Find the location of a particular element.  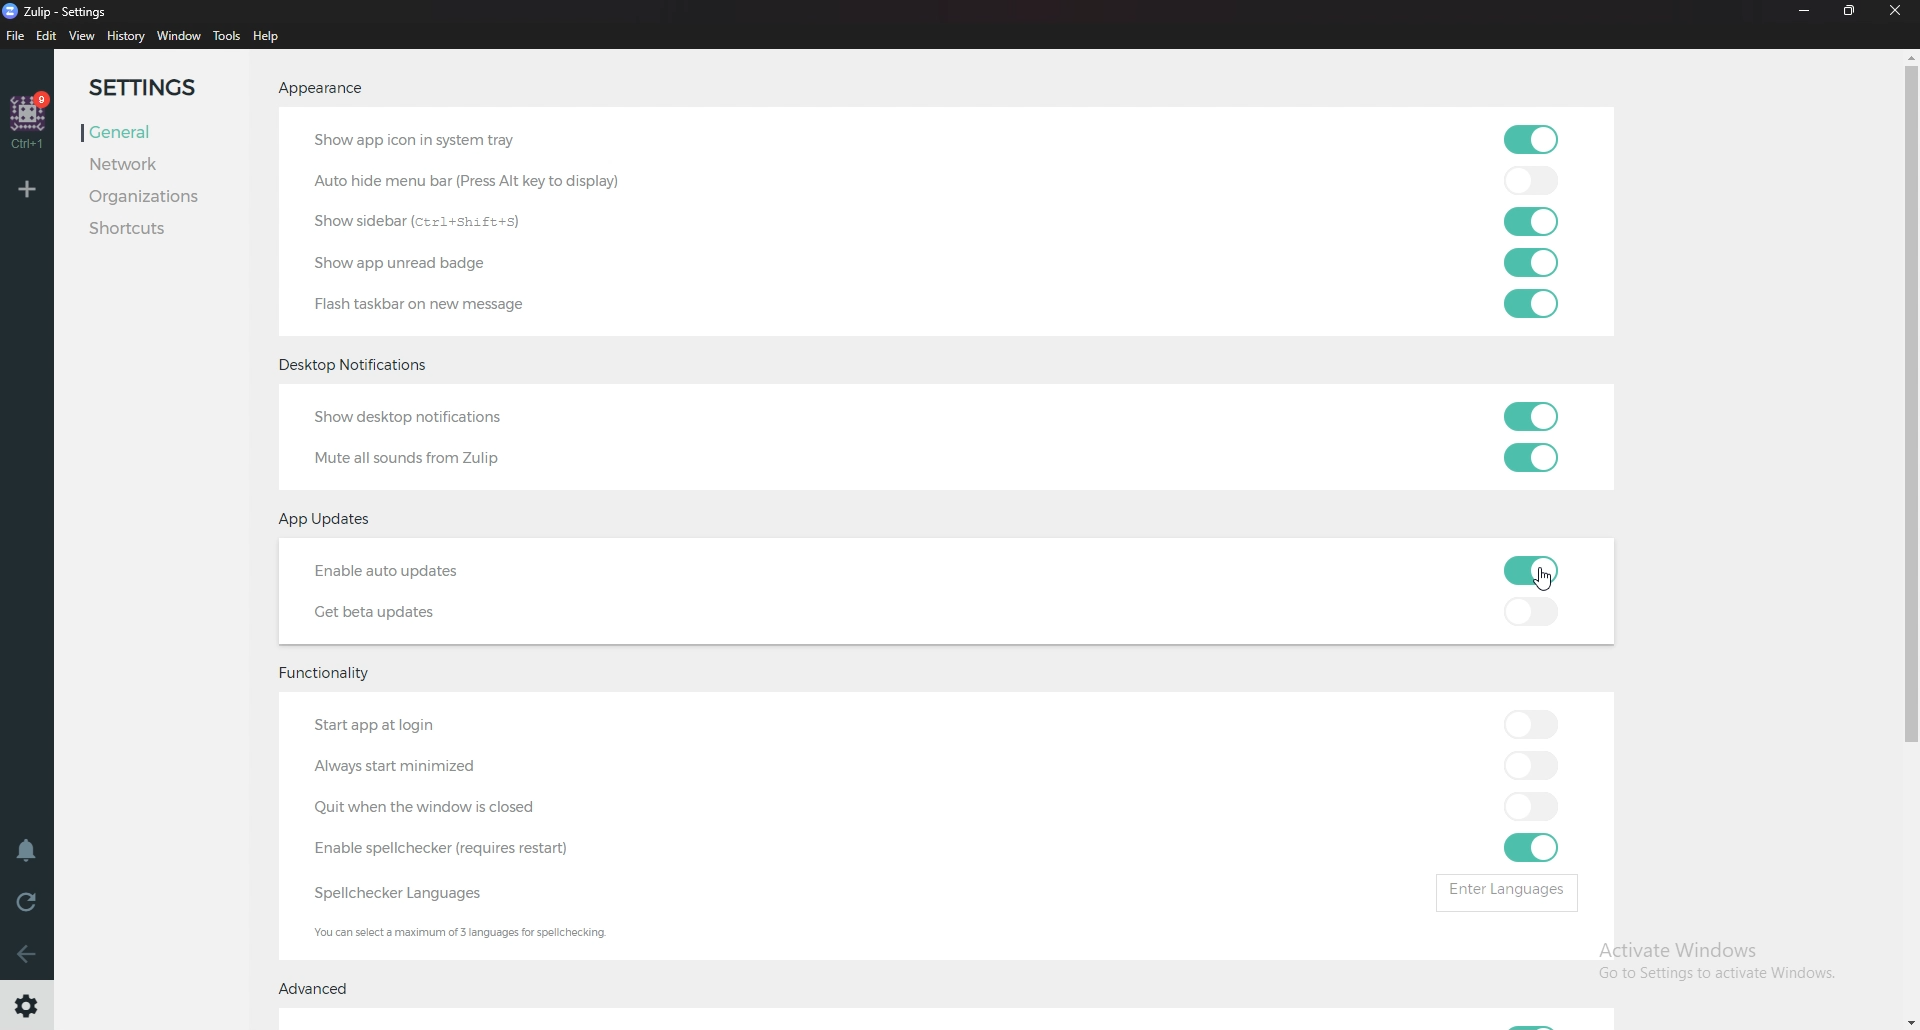

flashtaskbar is located at coordinates (438, 304).